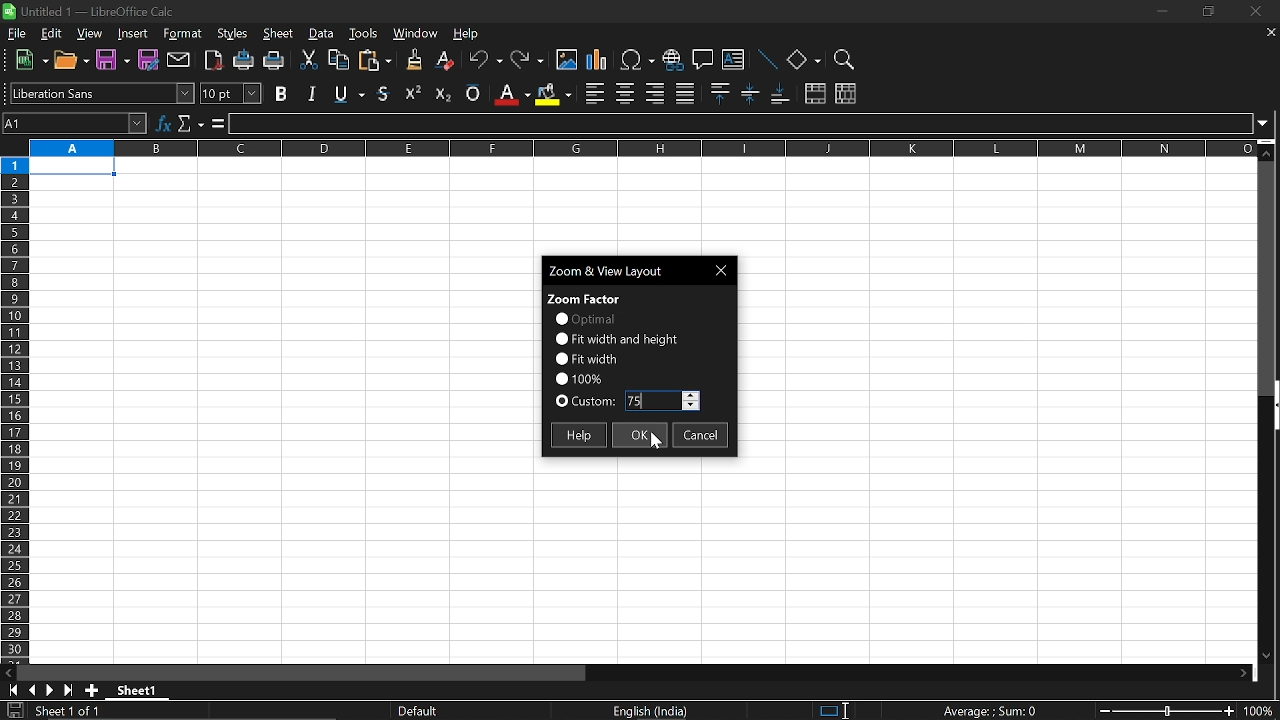 This screenshot has height=720, width=1280. What do you see at coordinates (10, 689) in the screenshot?
I see `go to first page` at bounding box center [10, 689].